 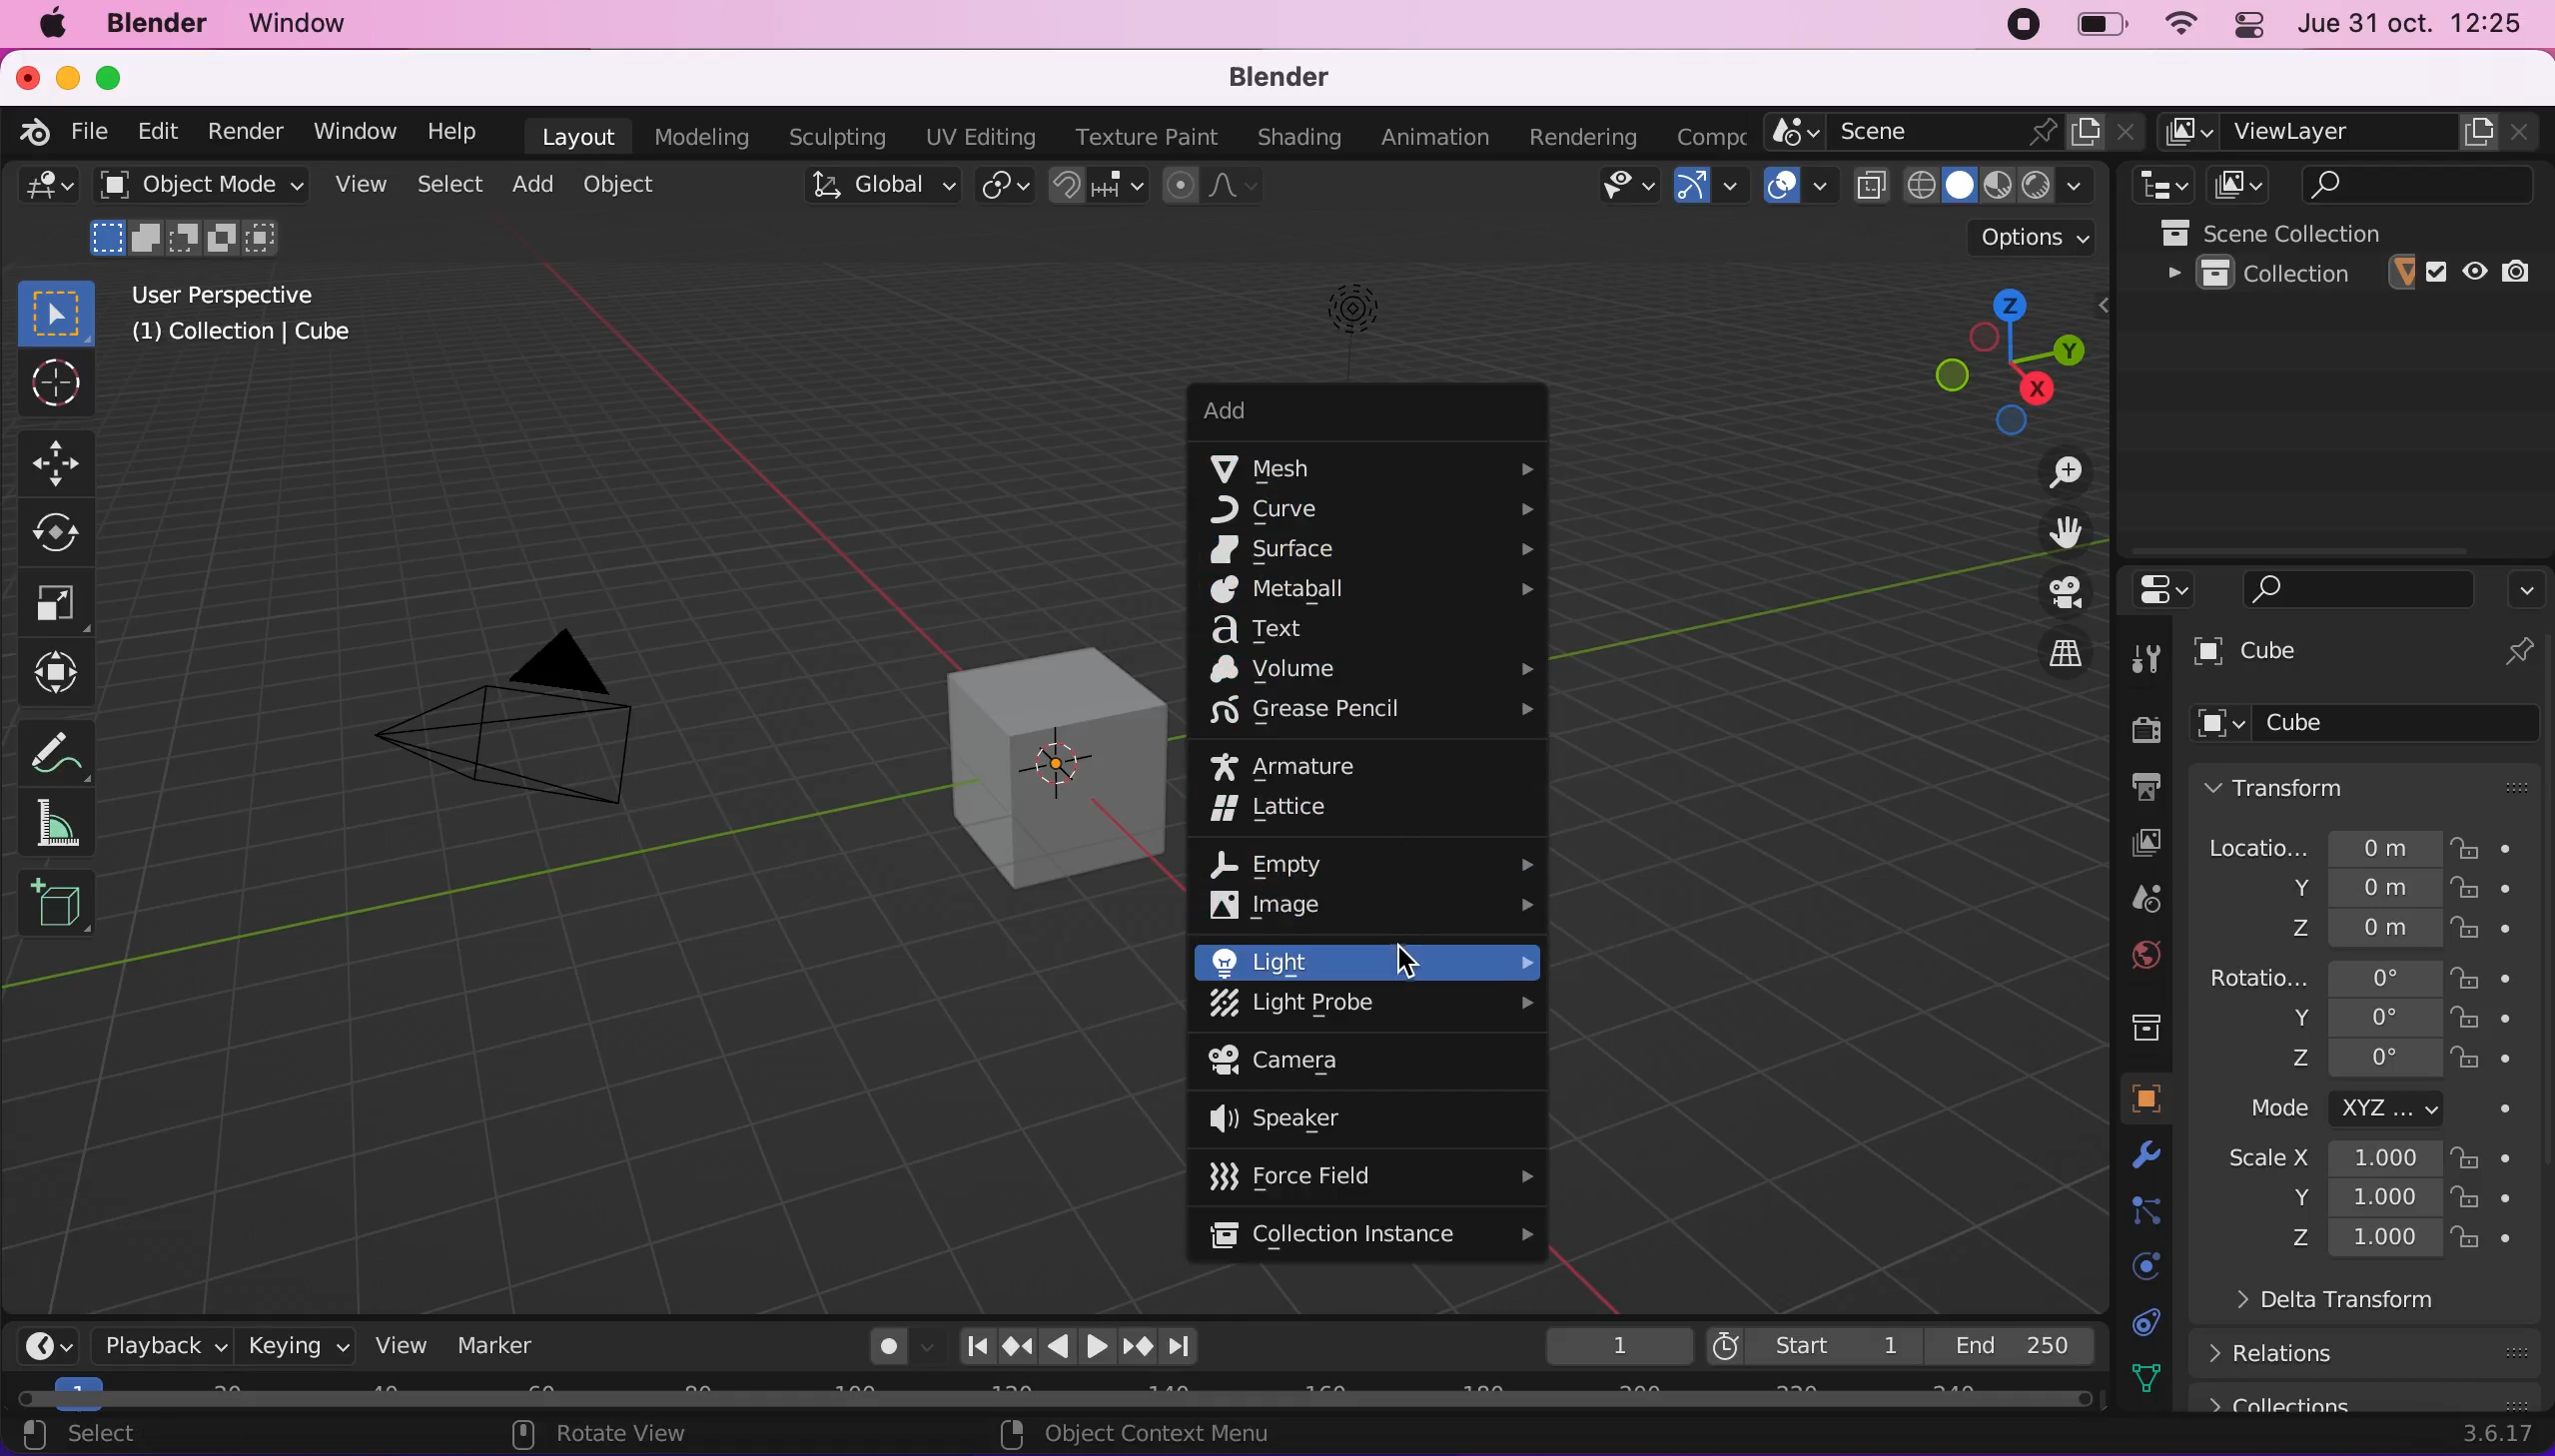 I want to click on keying, so click(x=295, y=1342).